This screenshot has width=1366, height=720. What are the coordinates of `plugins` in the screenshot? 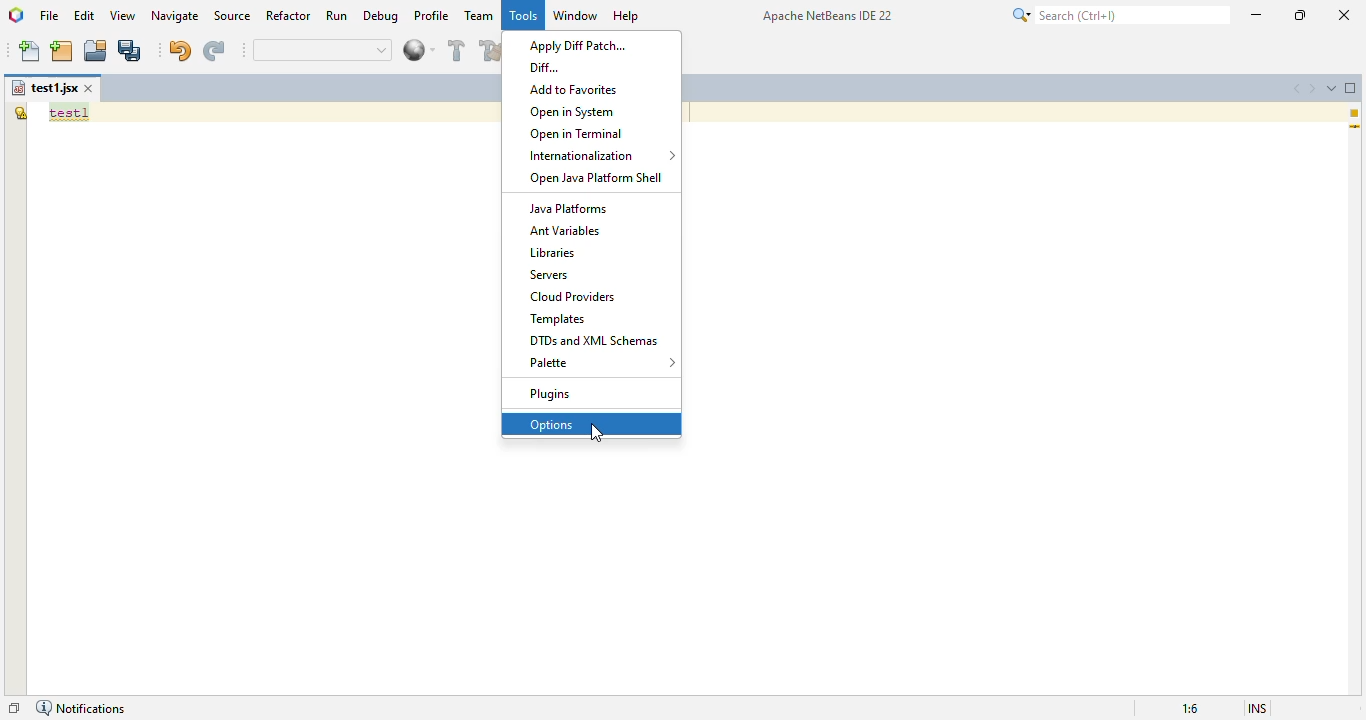 It's located at (551, 395).